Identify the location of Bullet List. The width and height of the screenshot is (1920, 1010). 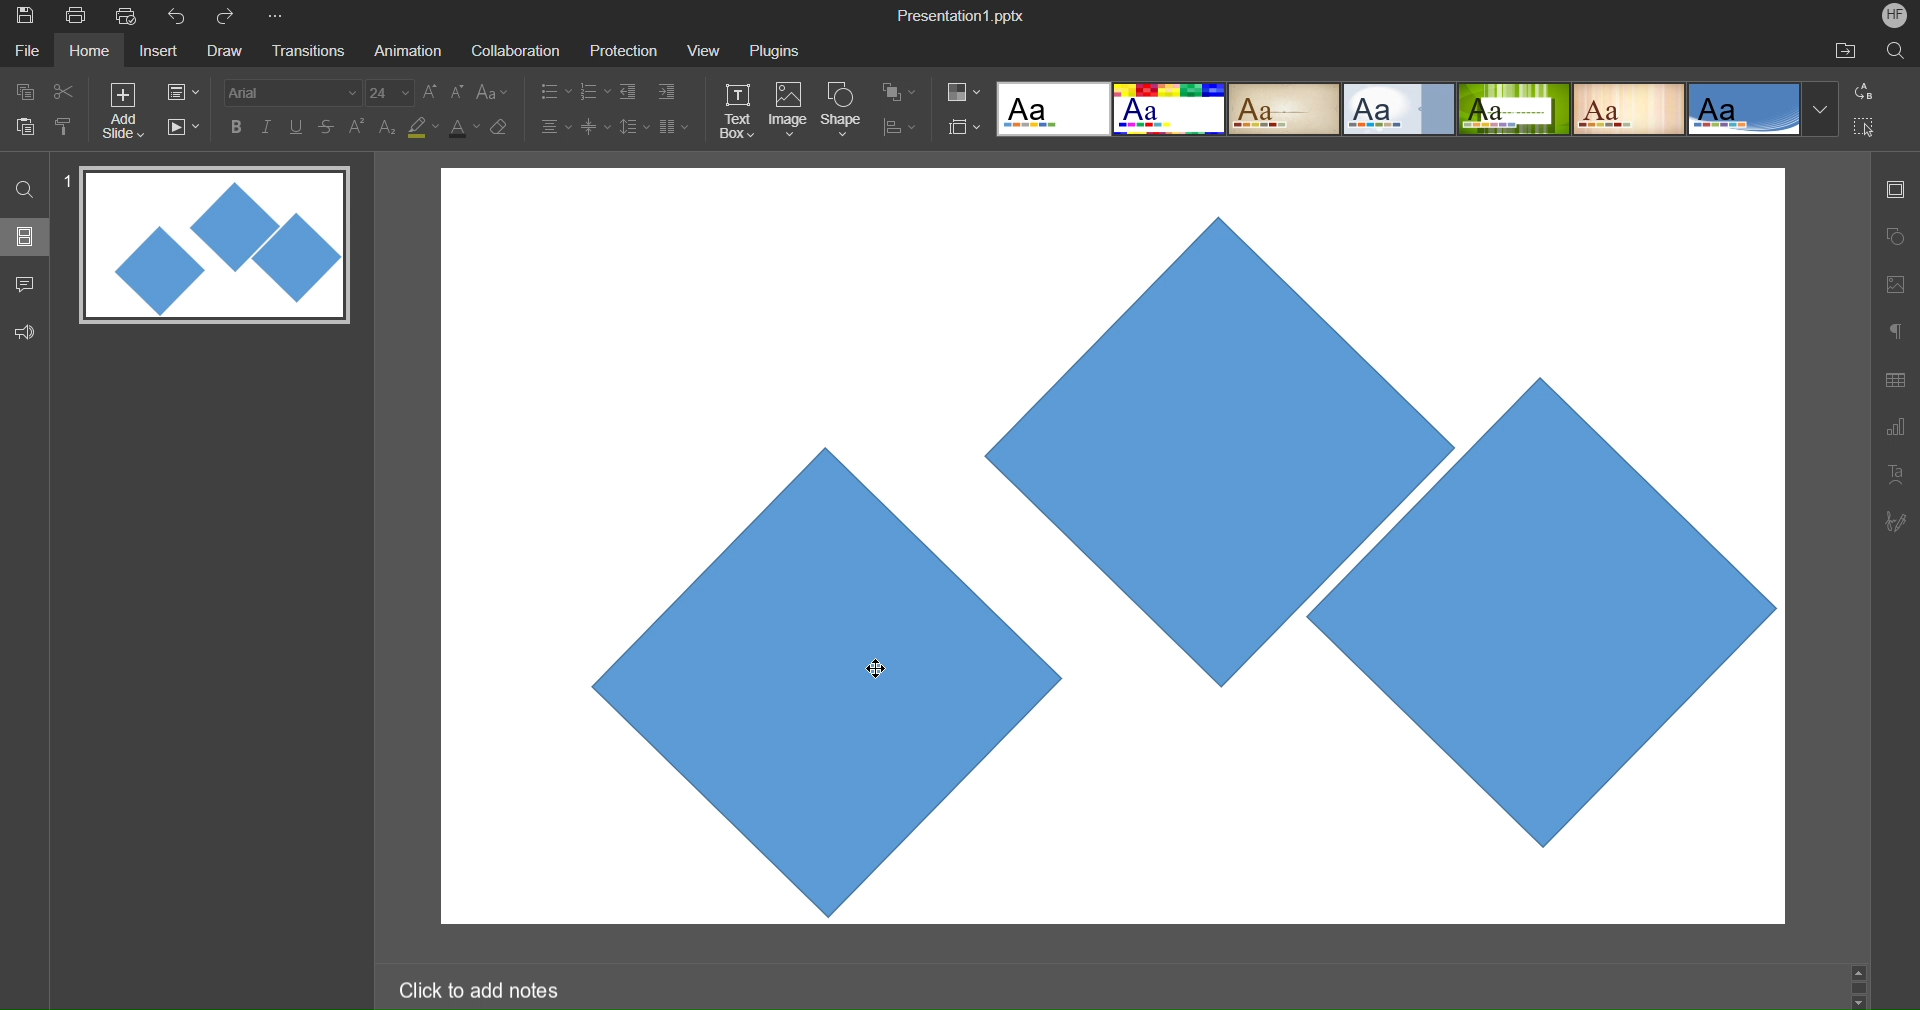
(554, 93).